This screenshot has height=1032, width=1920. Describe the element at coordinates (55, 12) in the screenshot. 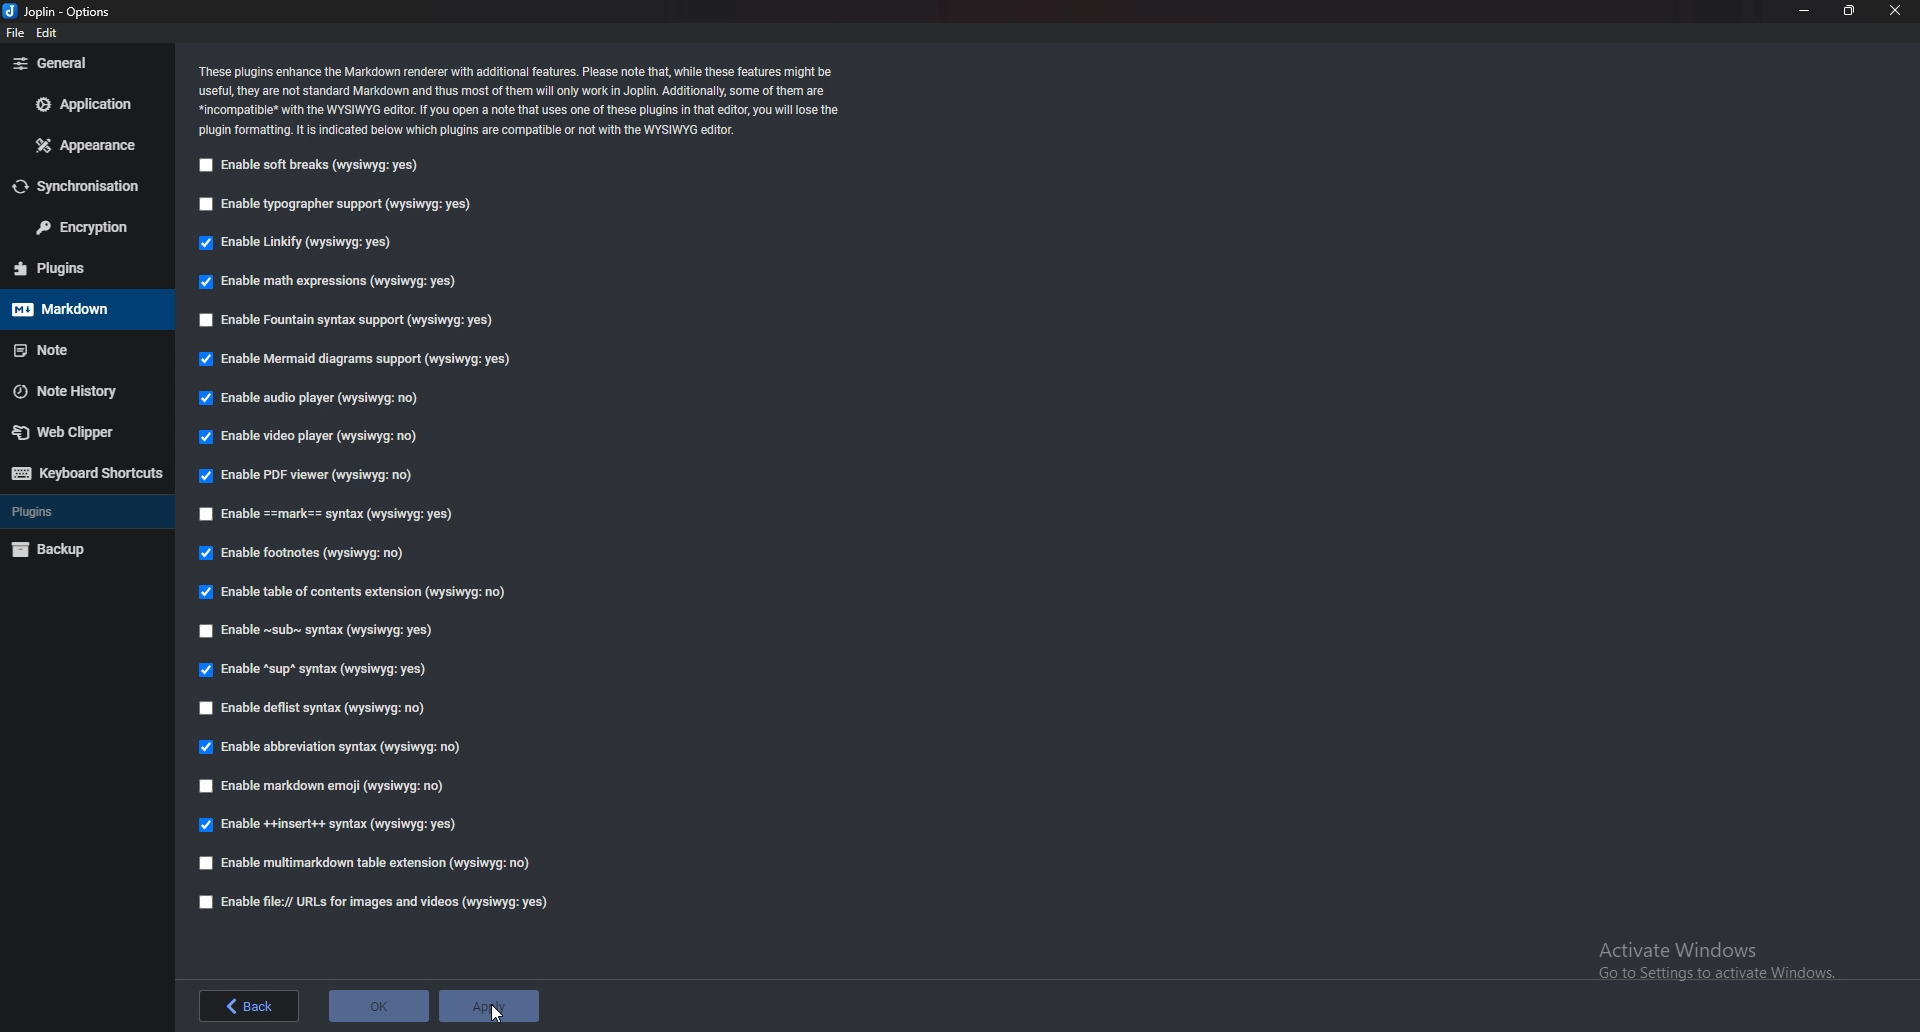

I see `Joblin - options (logo and name)` at that location.